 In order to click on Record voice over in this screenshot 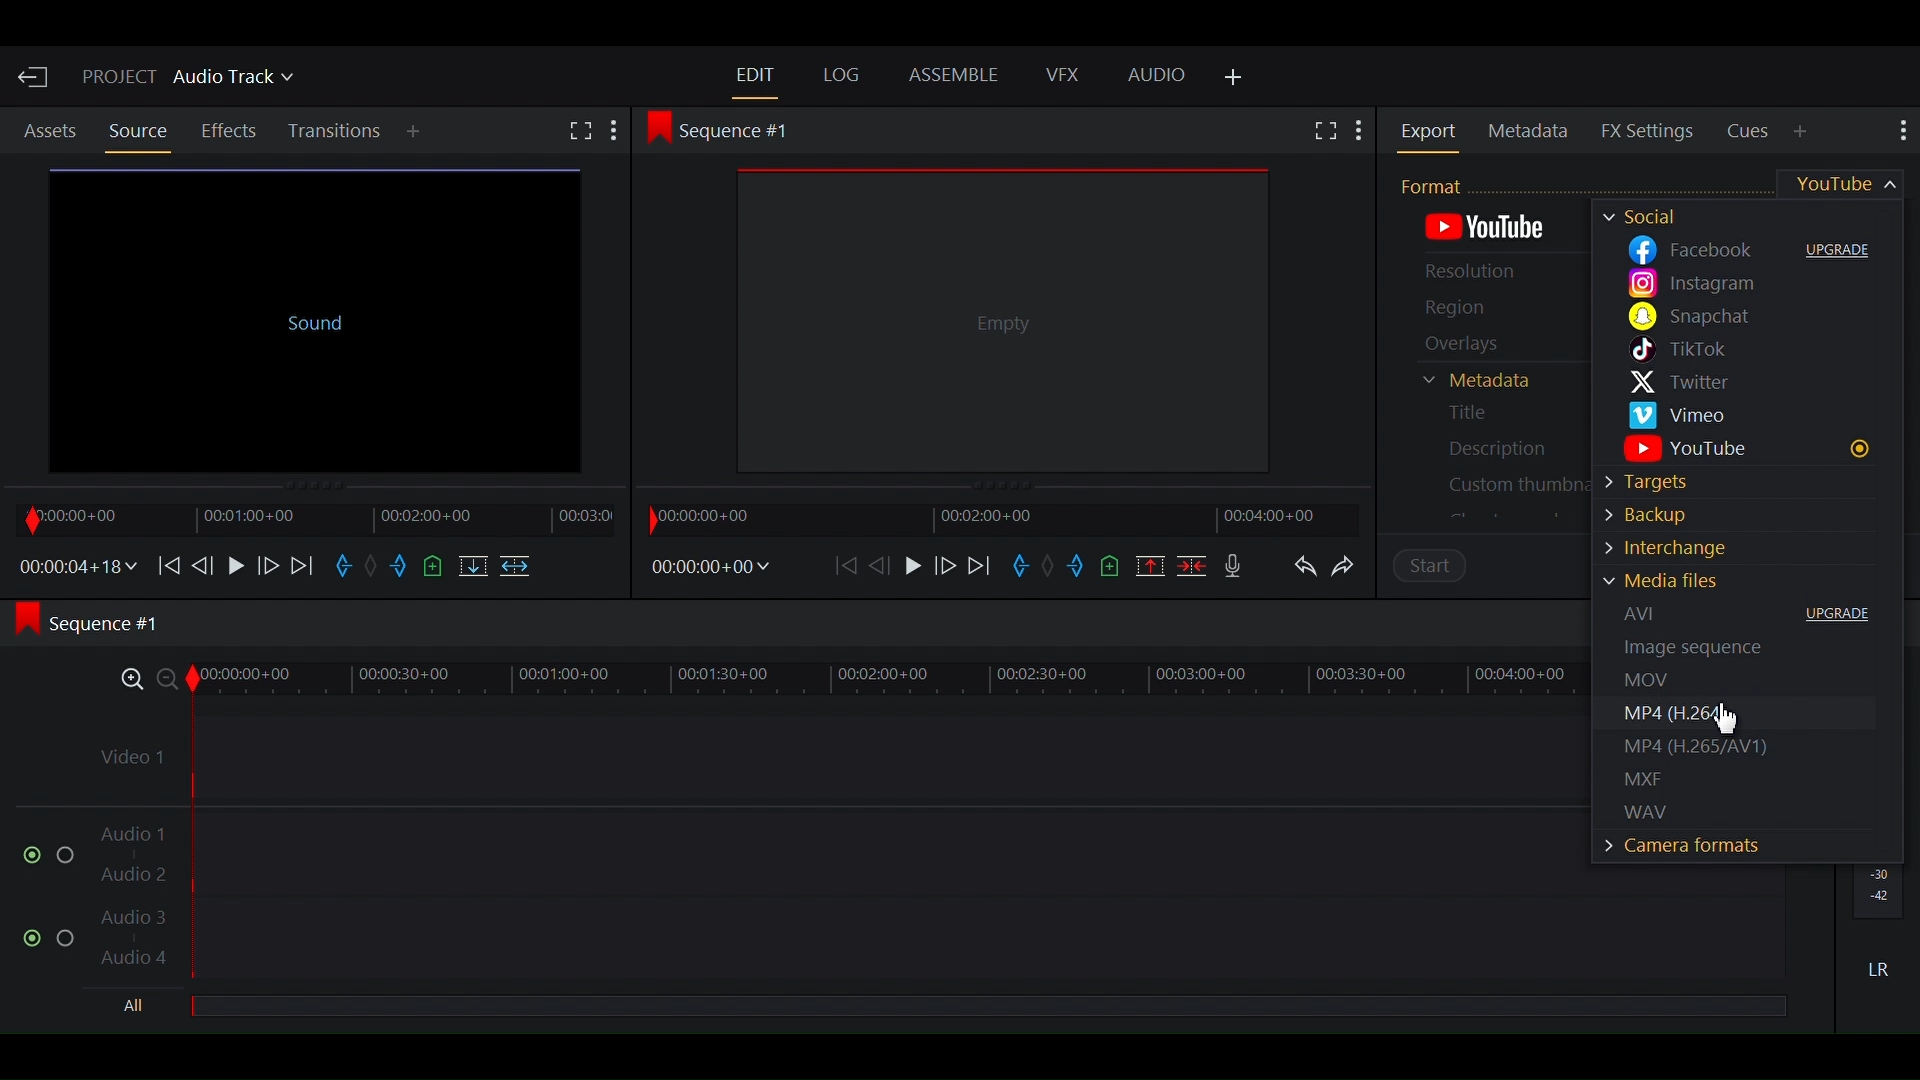, I will do `click(1233, 564)`.